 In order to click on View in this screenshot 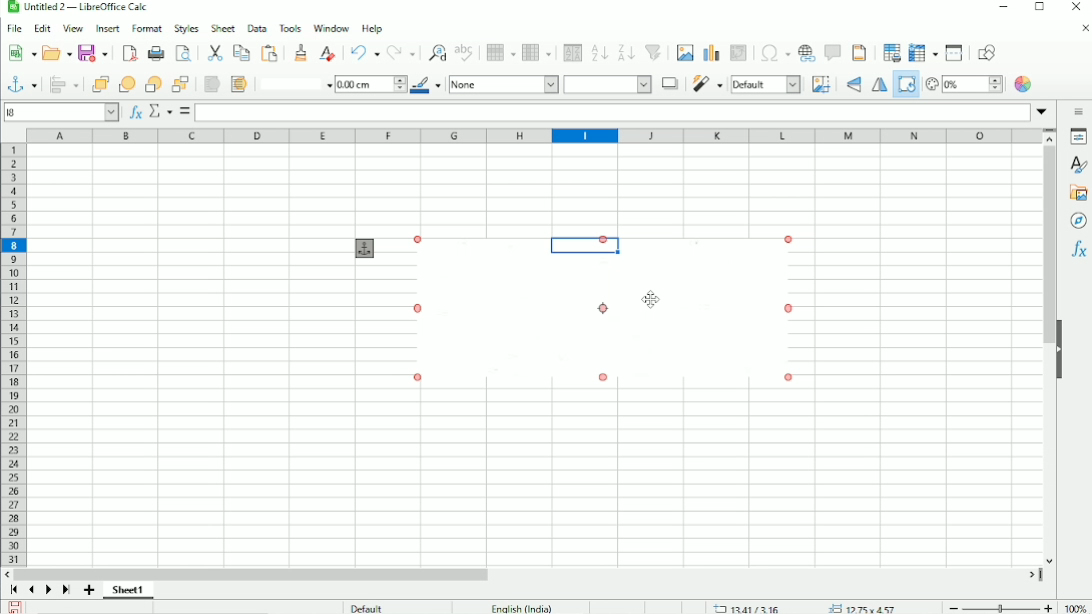, I will do `click(72, 28)`.